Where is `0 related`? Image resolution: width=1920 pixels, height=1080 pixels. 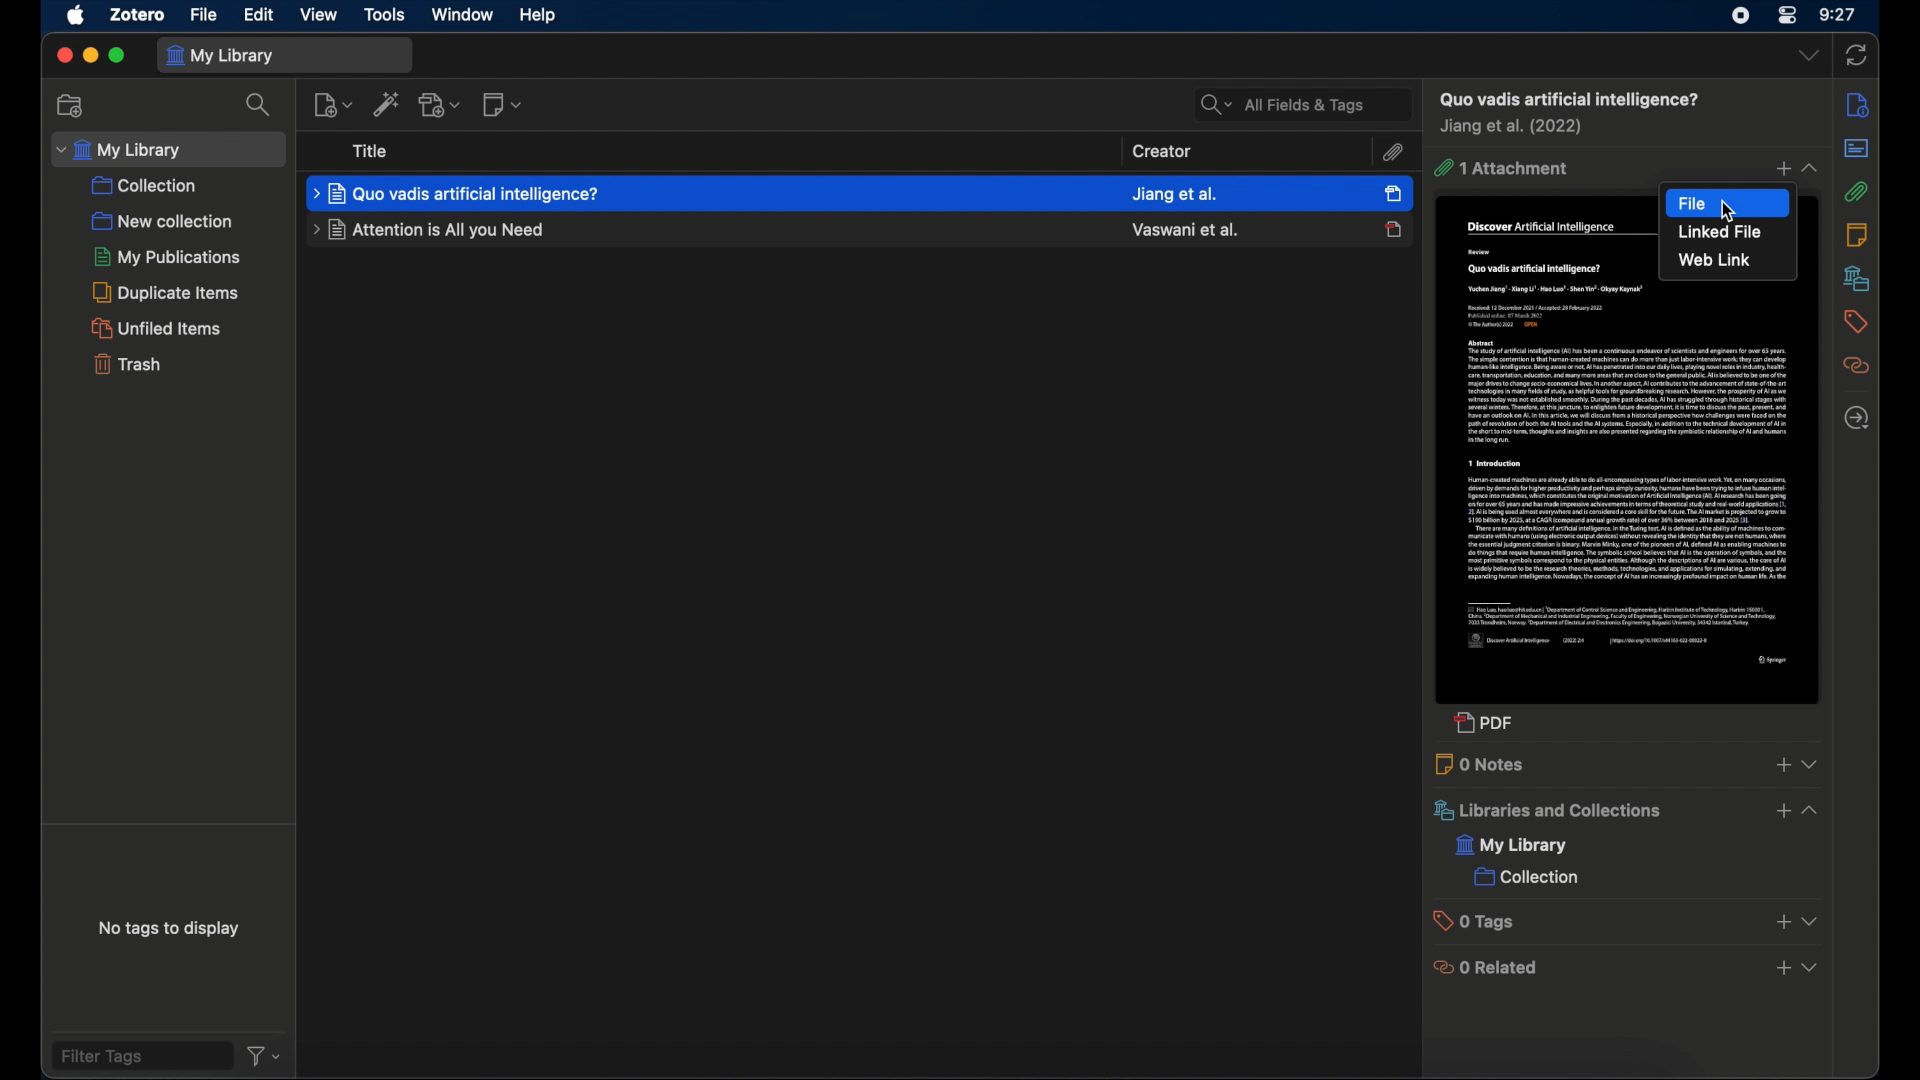 0 related is located at coordinates (1488, 967).